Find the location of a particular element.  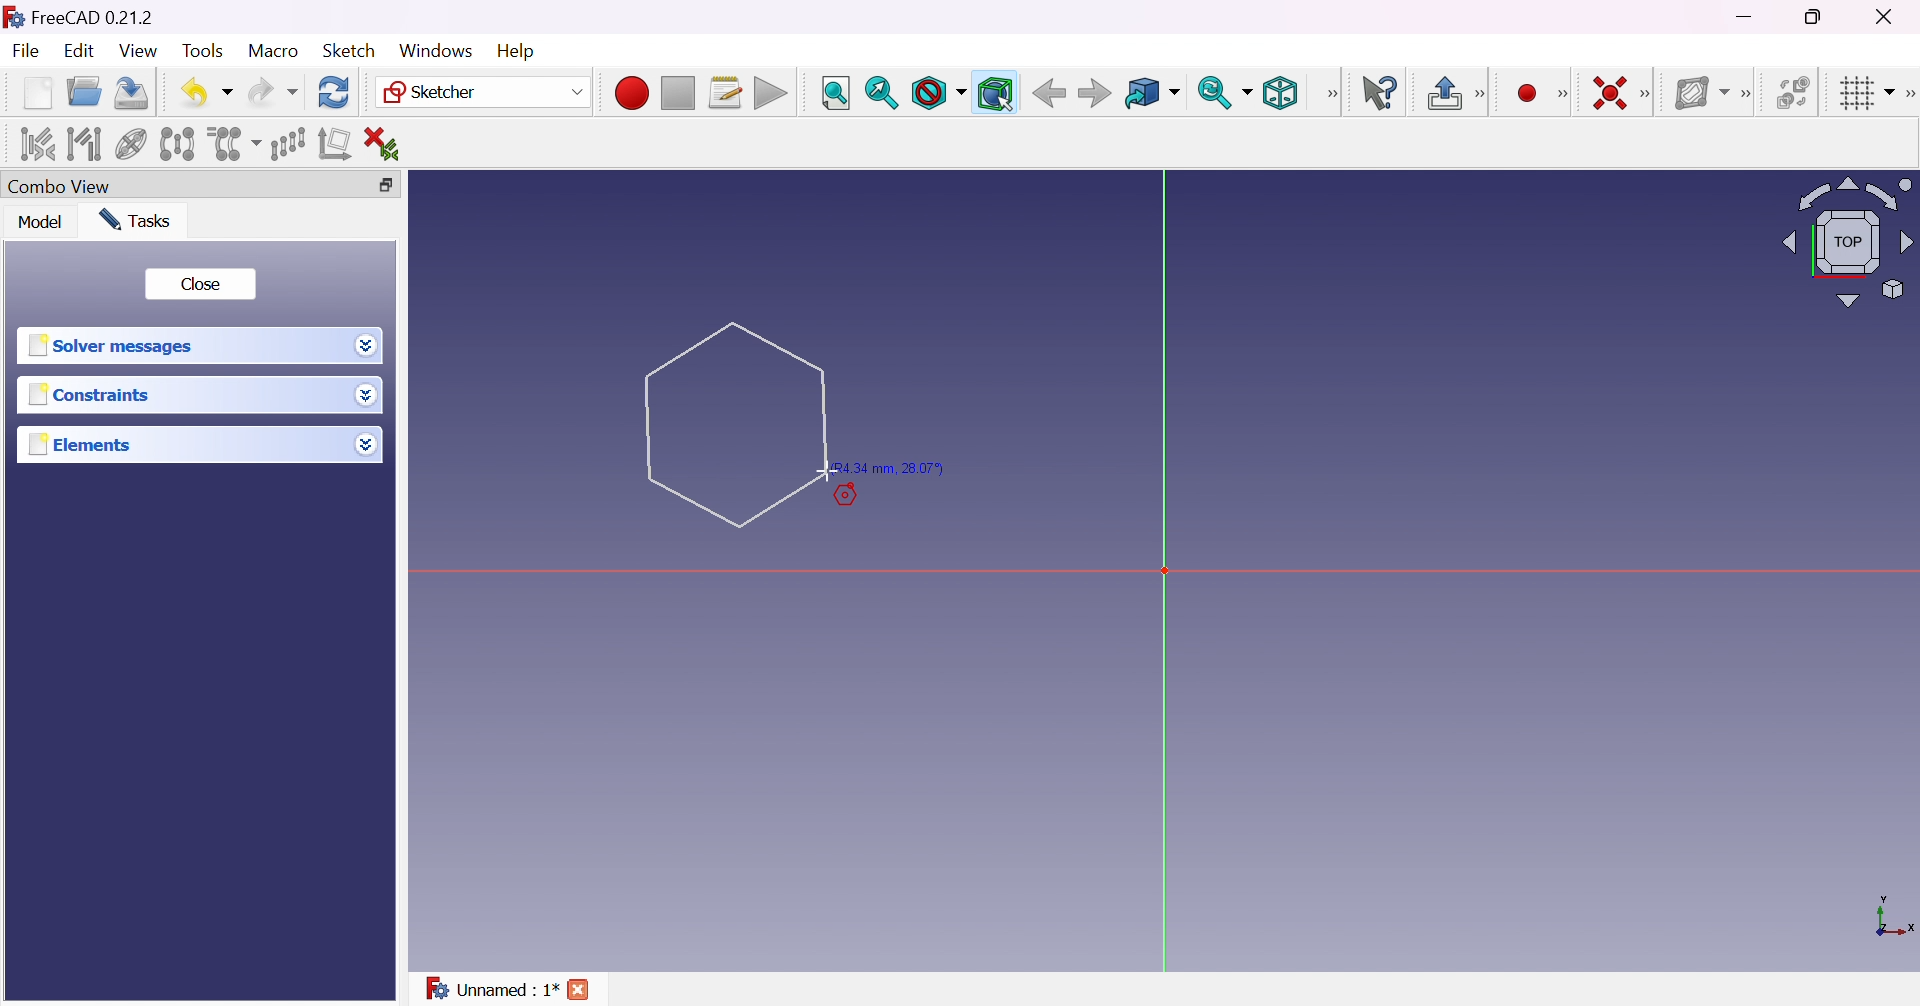

Show/hide internal geometry is located at coordinates (132, 147).